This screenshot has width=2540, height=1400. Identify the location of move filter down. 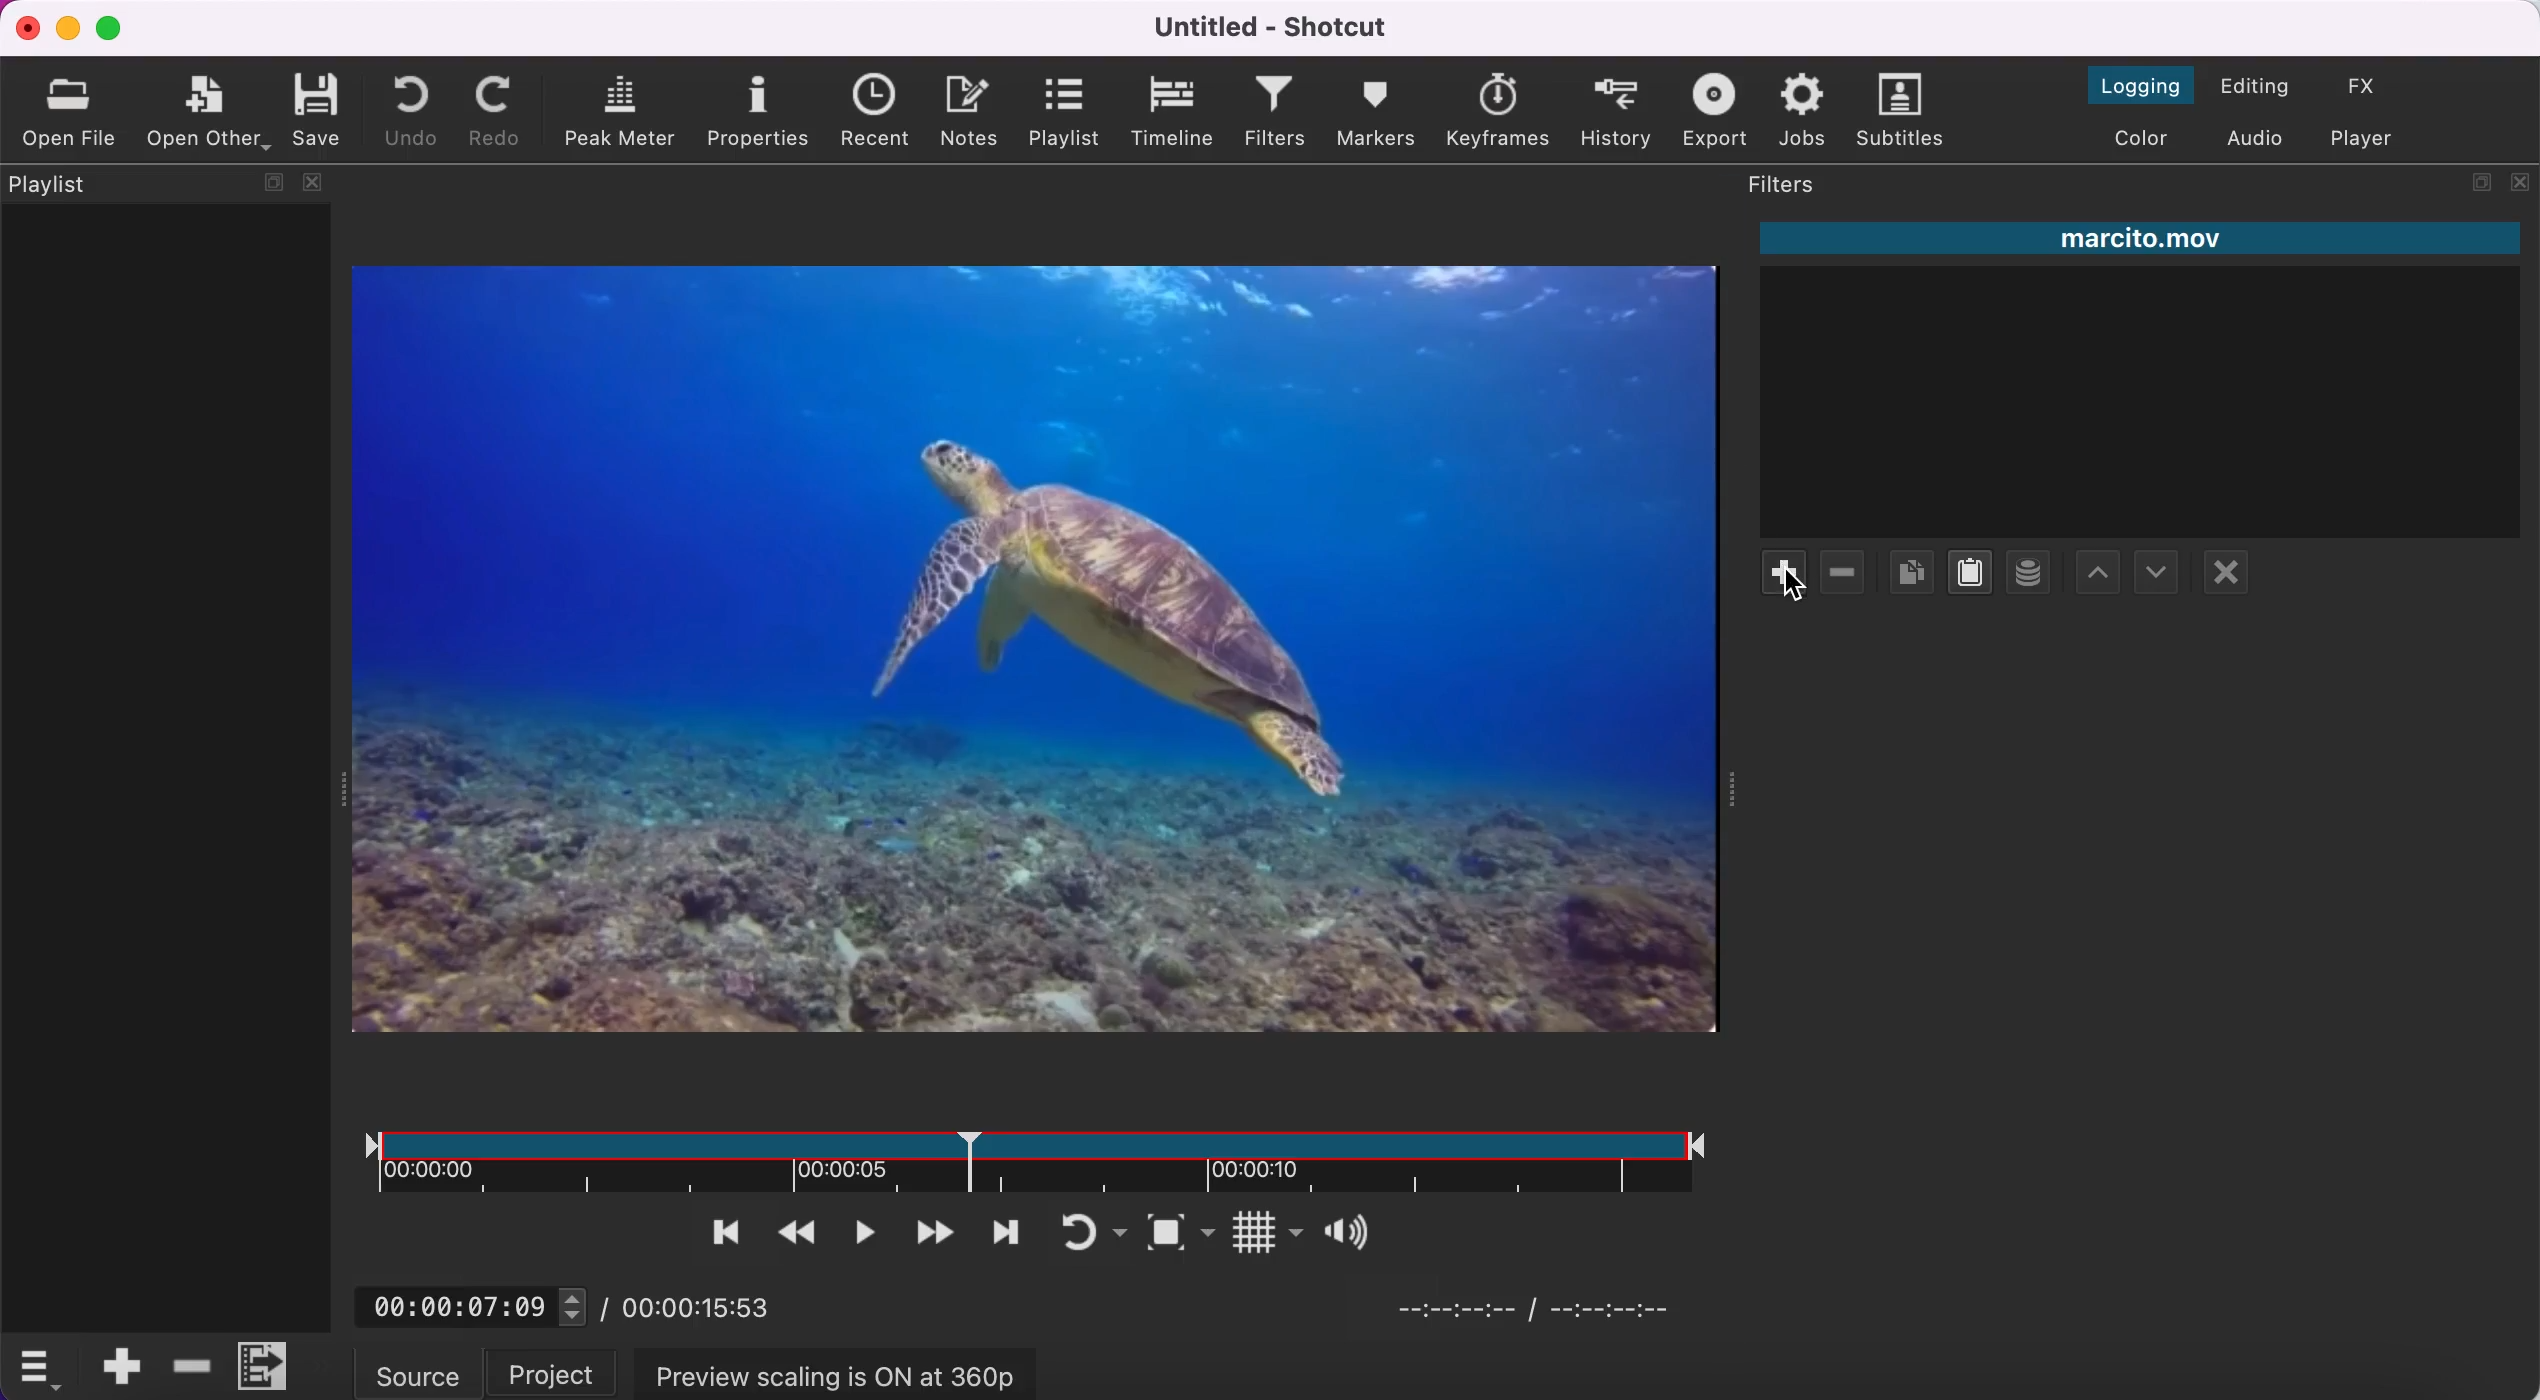
(2095, 574).